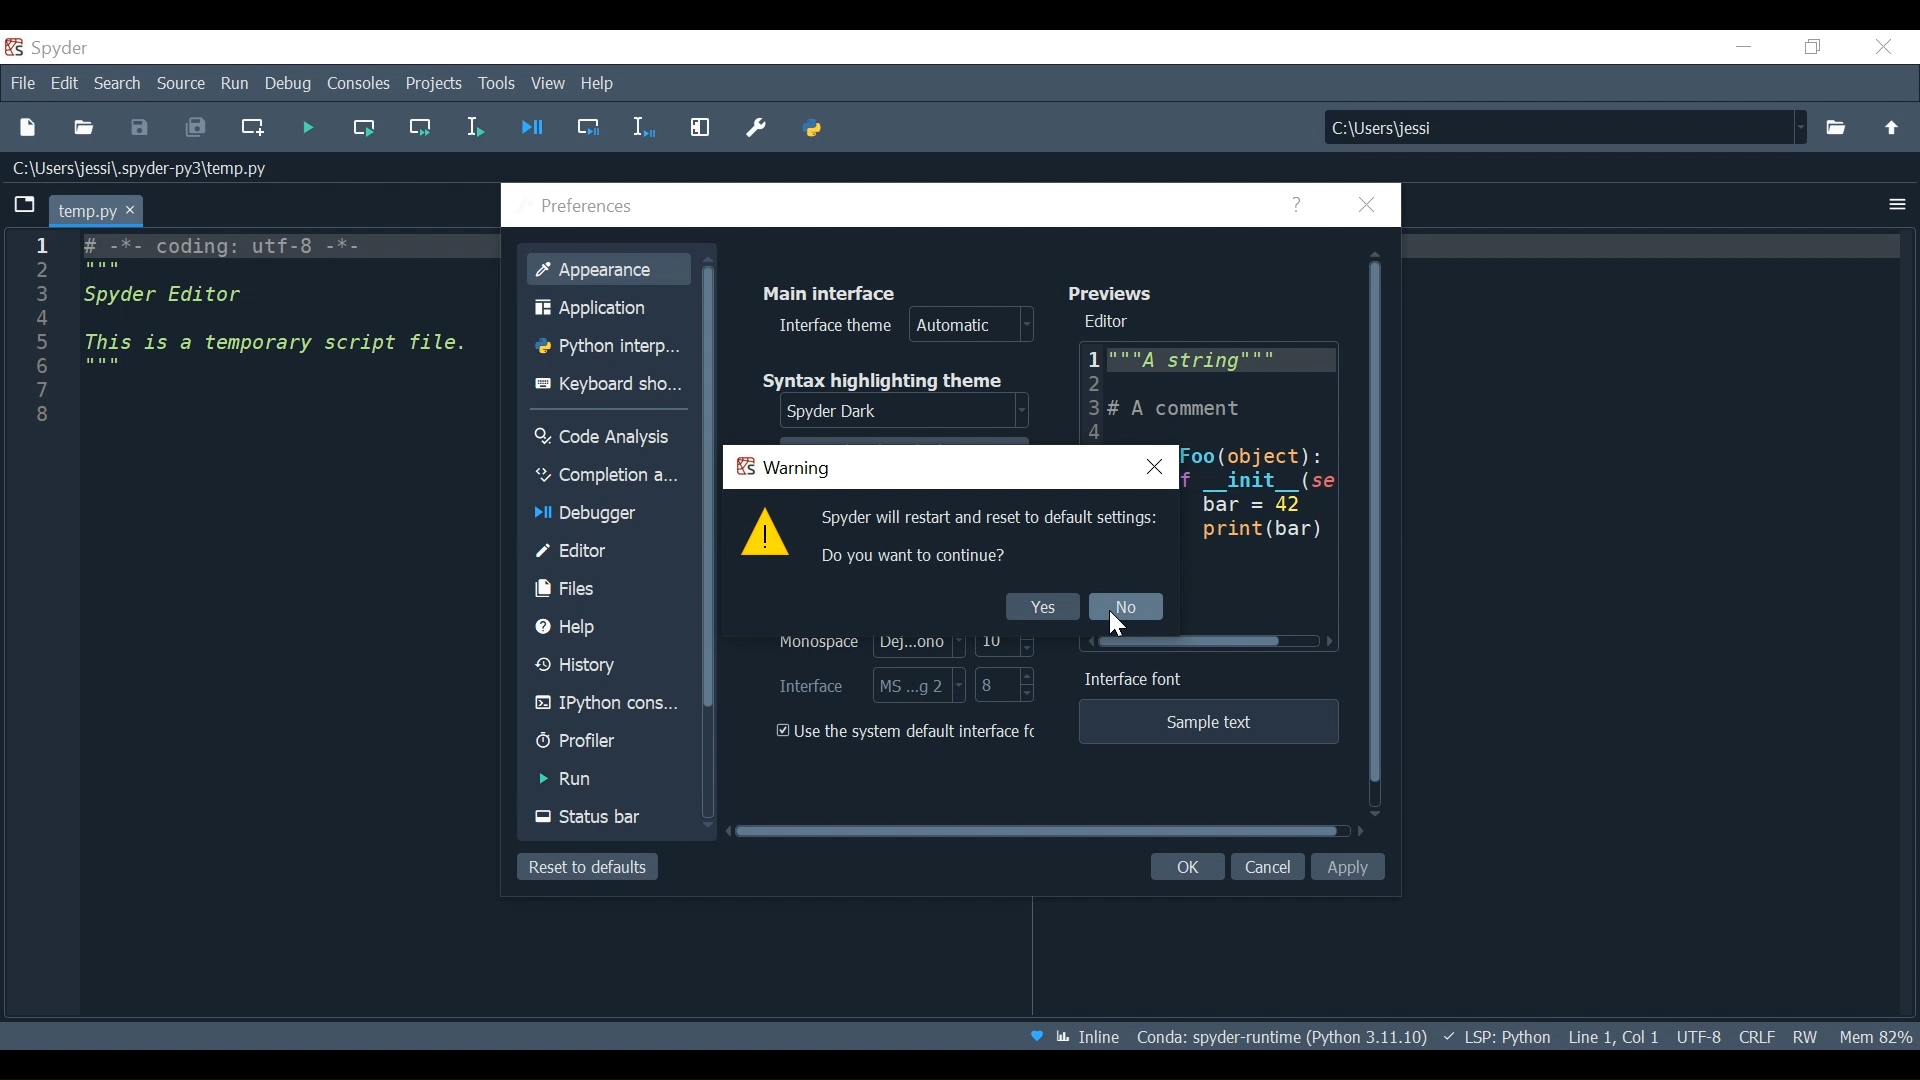 Image resolution: width=1920 pixels, height=1080 pixels. Describe the element at coordinates (608, 552) in the screenshot. I see `Editor` at that location.